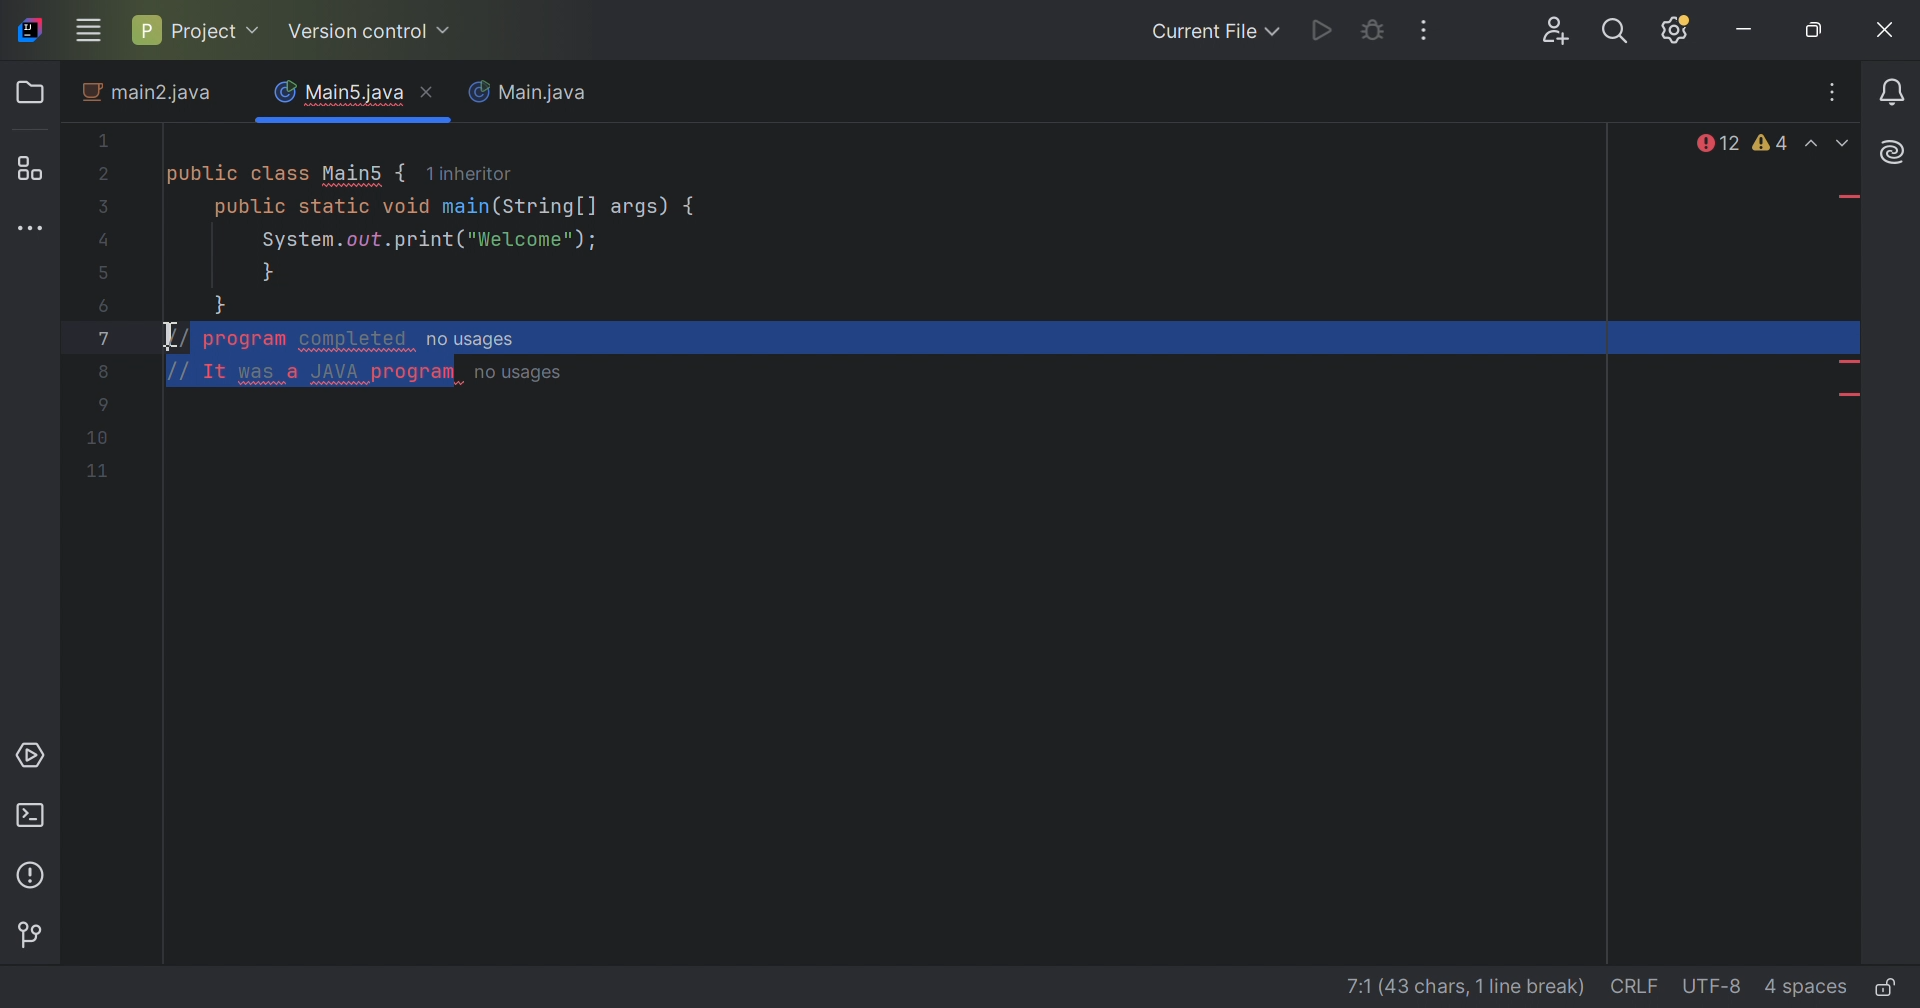  What do you see at coordinates (96, 439) in the screenshot?
I see `Code lines` at bounding box center [96, 439].